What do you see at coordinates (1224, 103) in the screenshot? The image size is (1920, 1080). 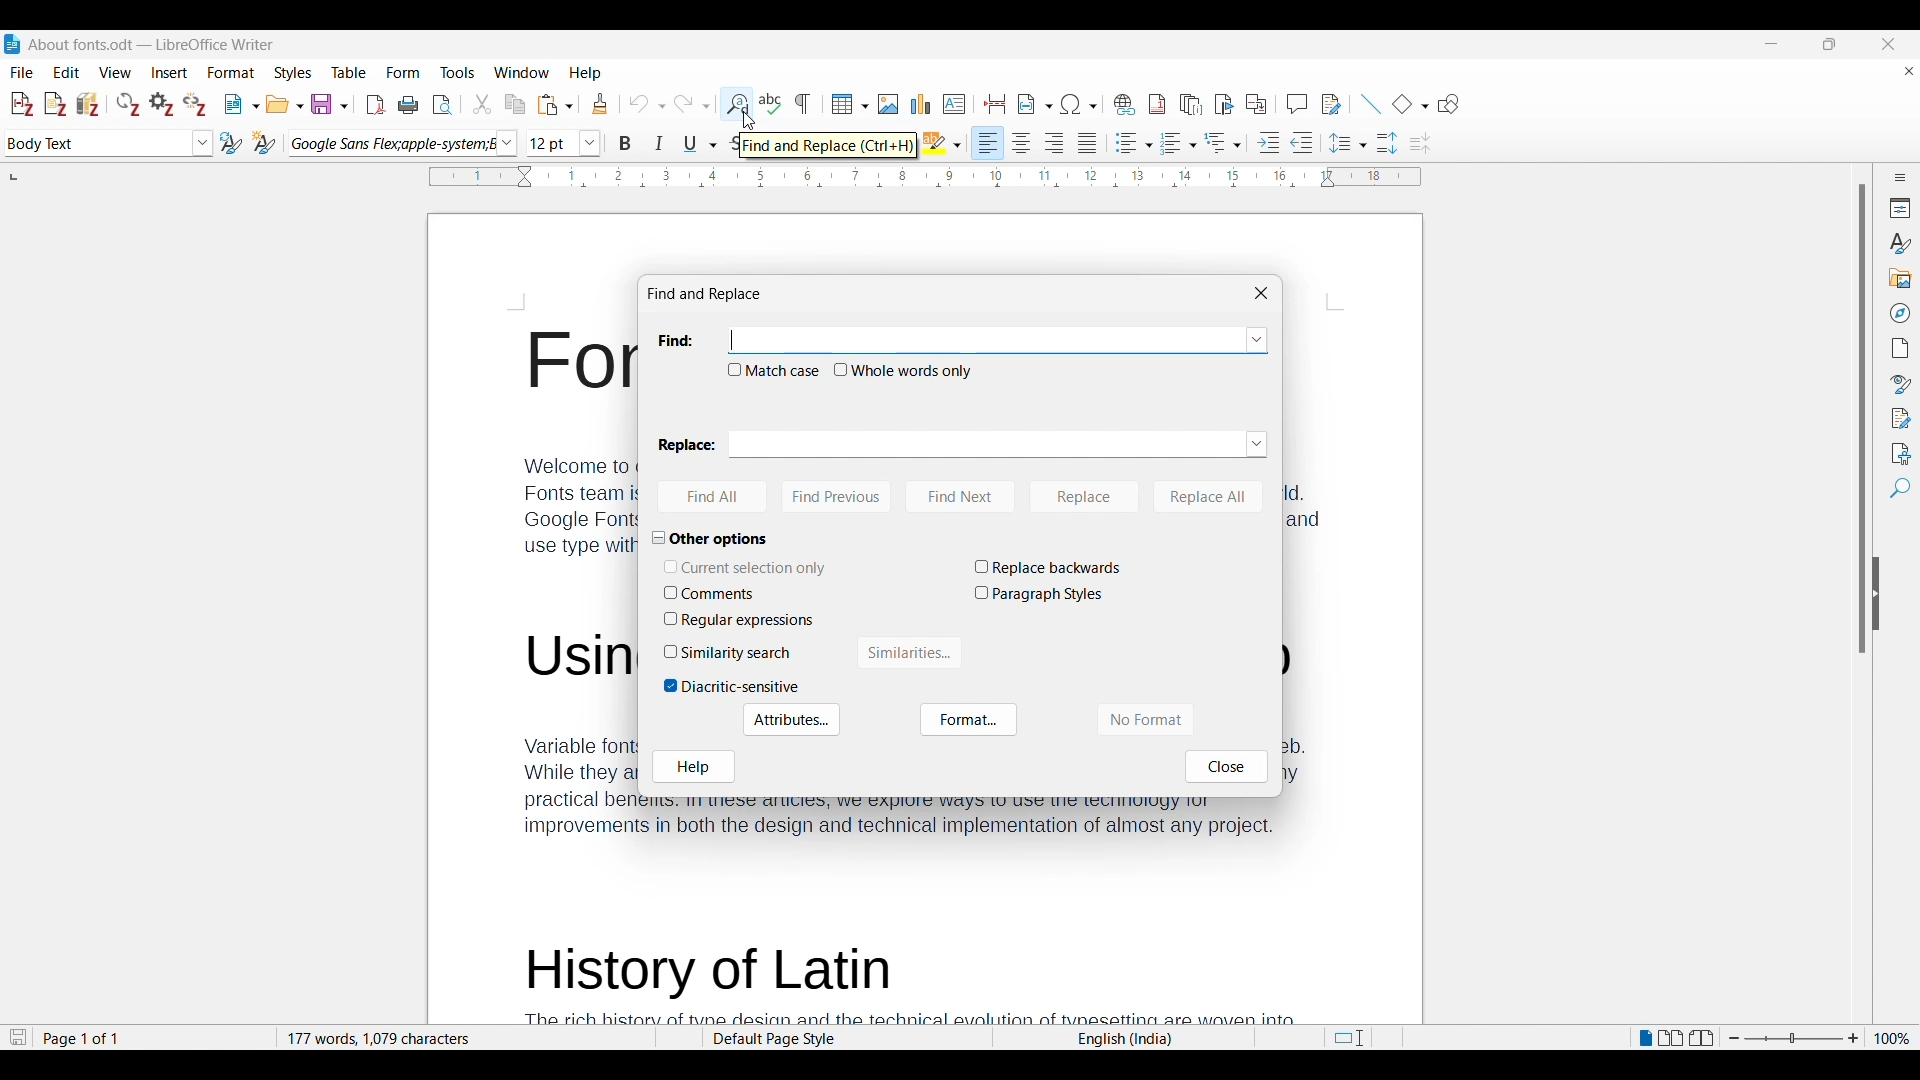 I see `Insert bookmark` at bounding box center [1224, 103].